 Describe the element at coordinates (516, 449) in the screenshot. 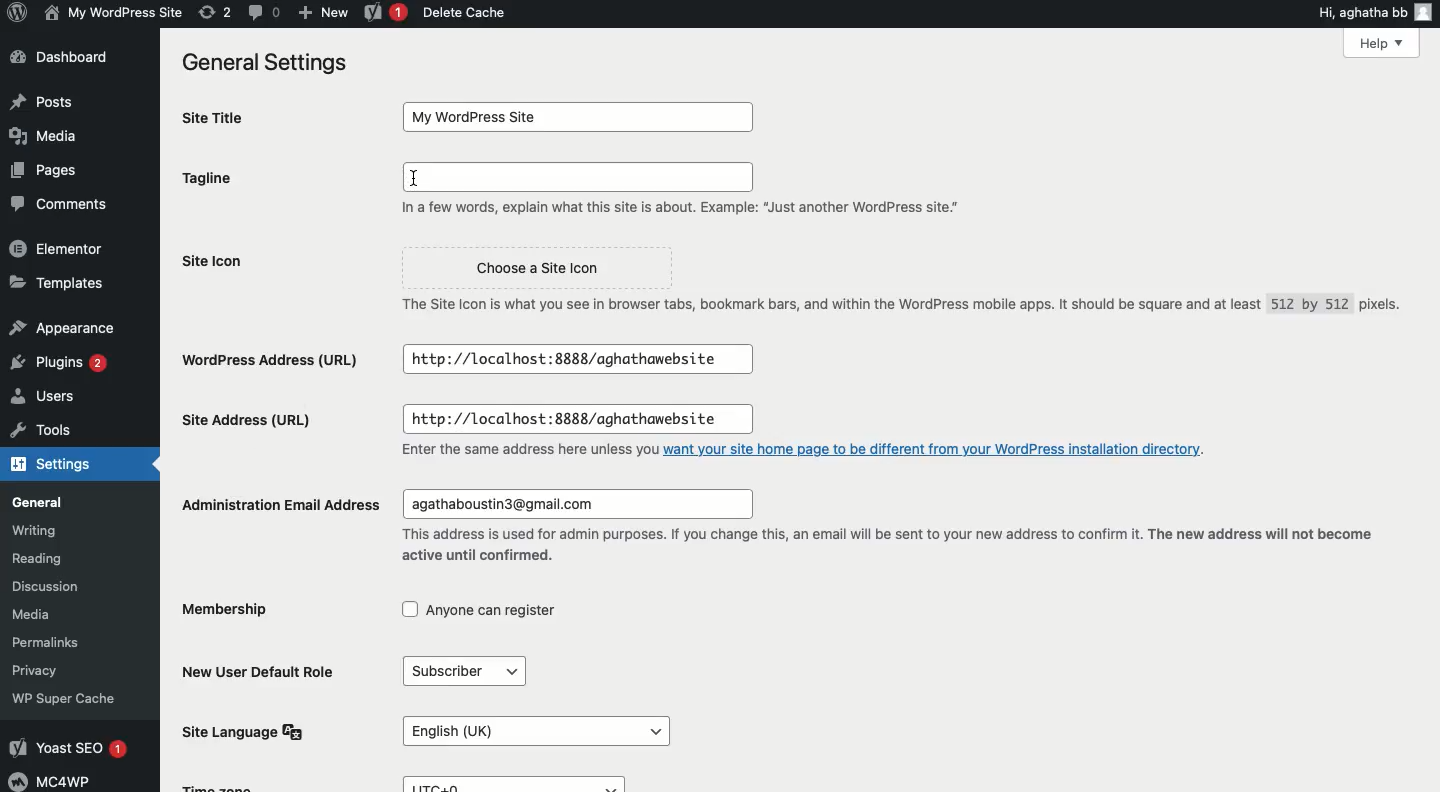

I see `Enter the same address here unless you` at that location.